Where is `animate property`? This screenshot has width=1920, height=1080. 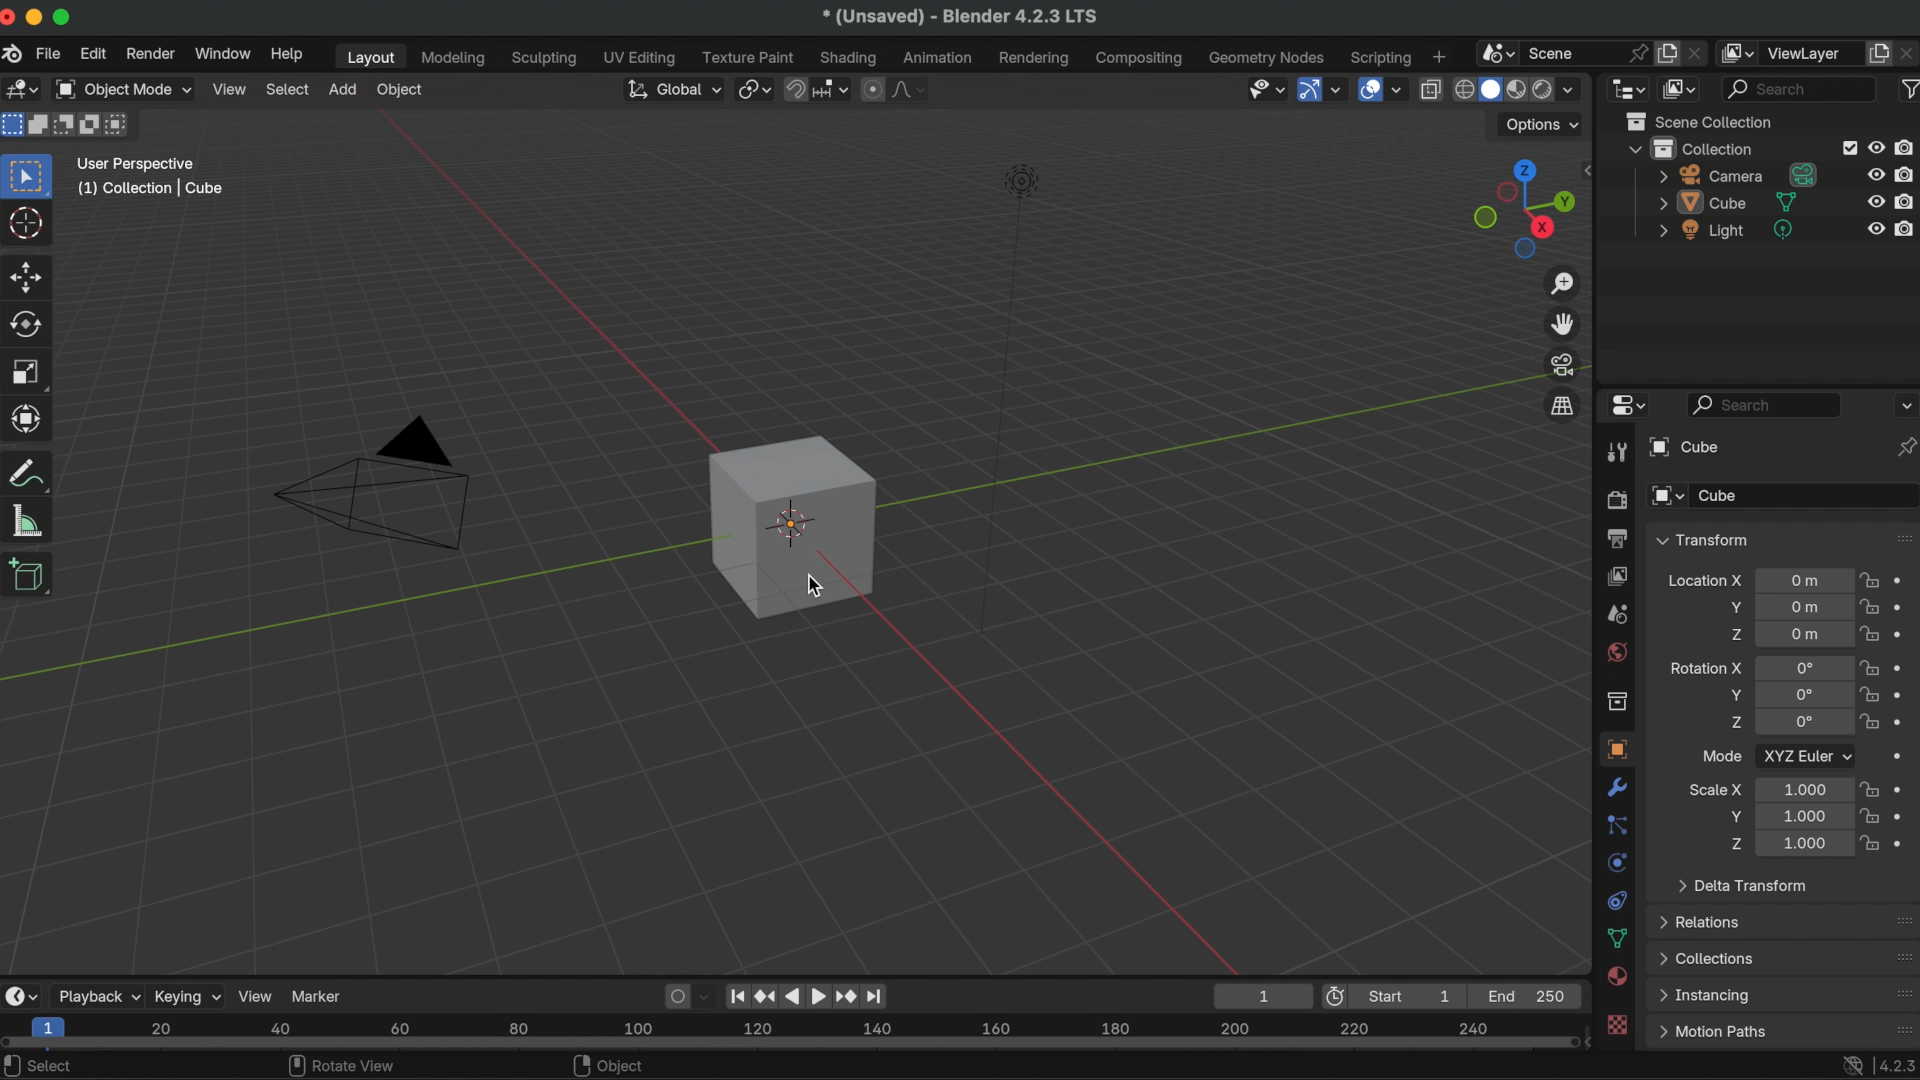 animate property is located at coordinates (1901, 788).